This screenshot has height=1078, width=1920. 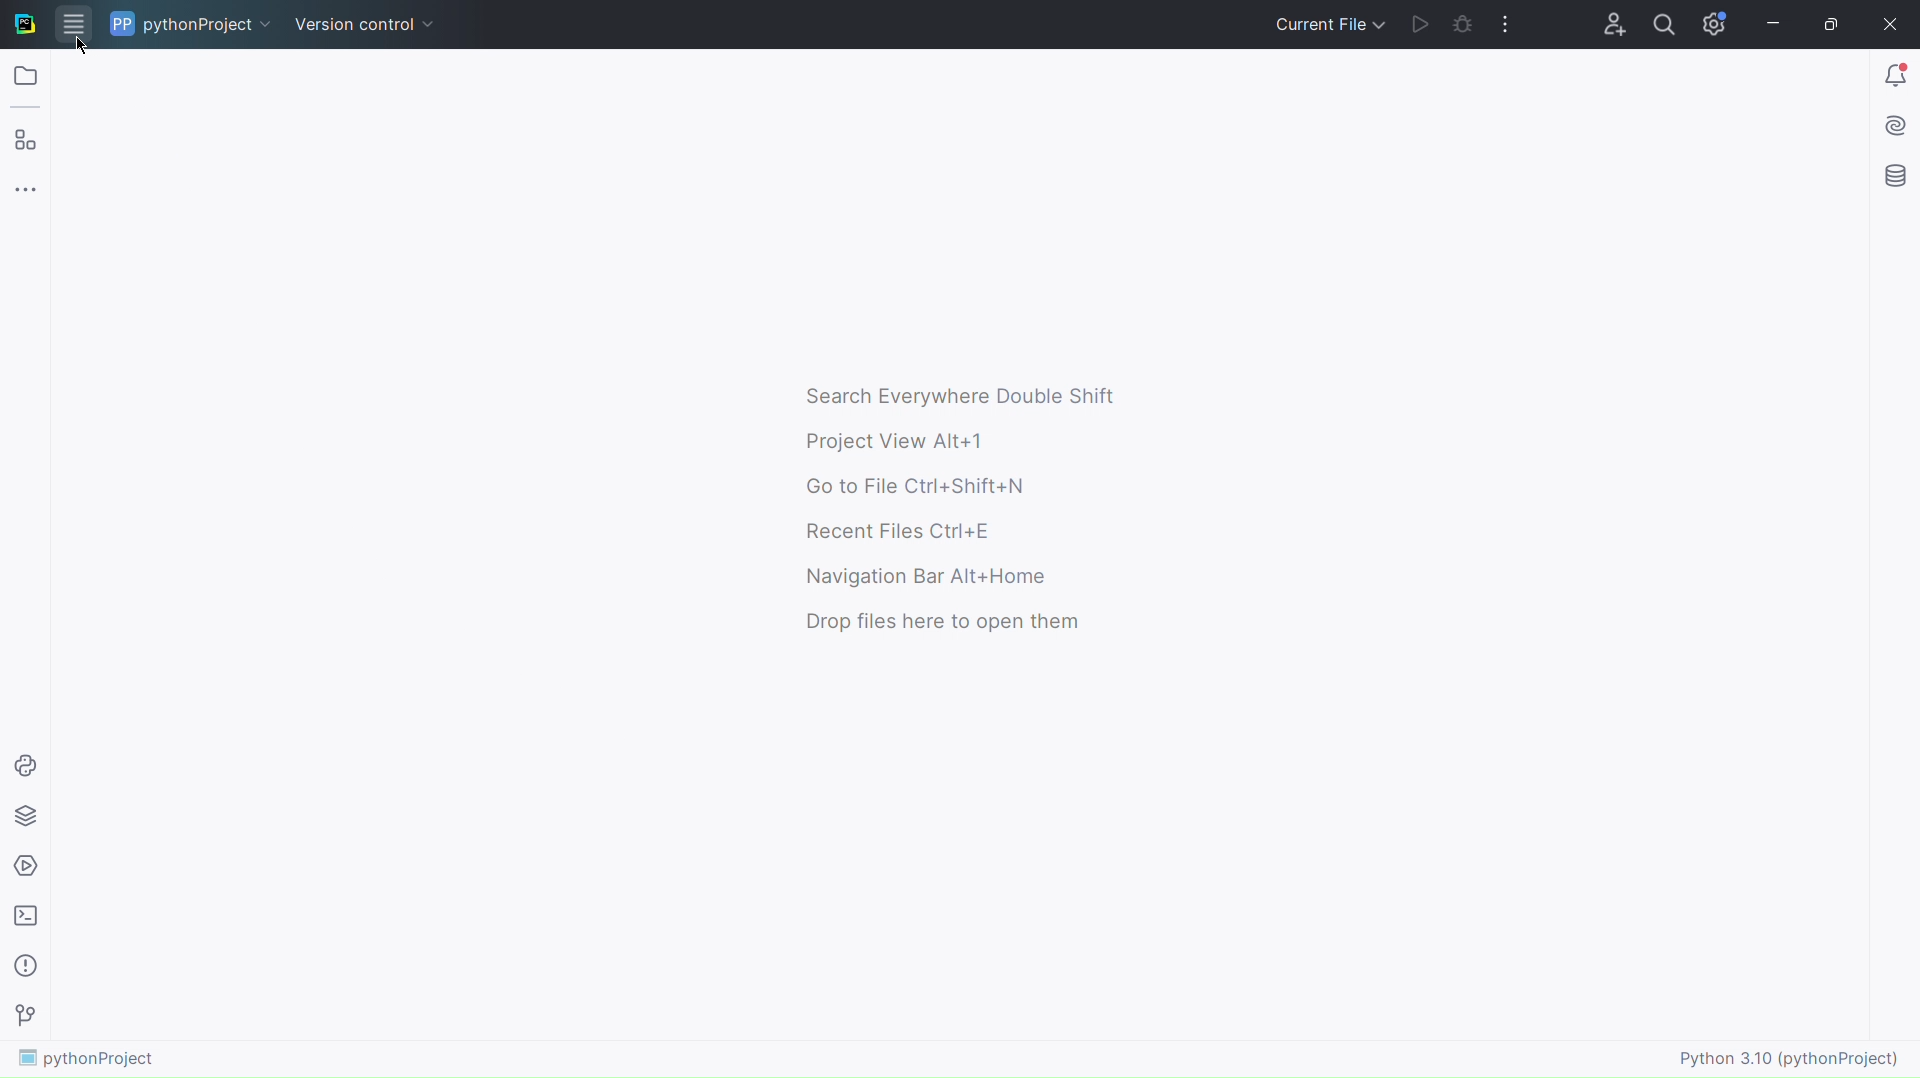 I want to click on Problems, so click(x=24, y=969).